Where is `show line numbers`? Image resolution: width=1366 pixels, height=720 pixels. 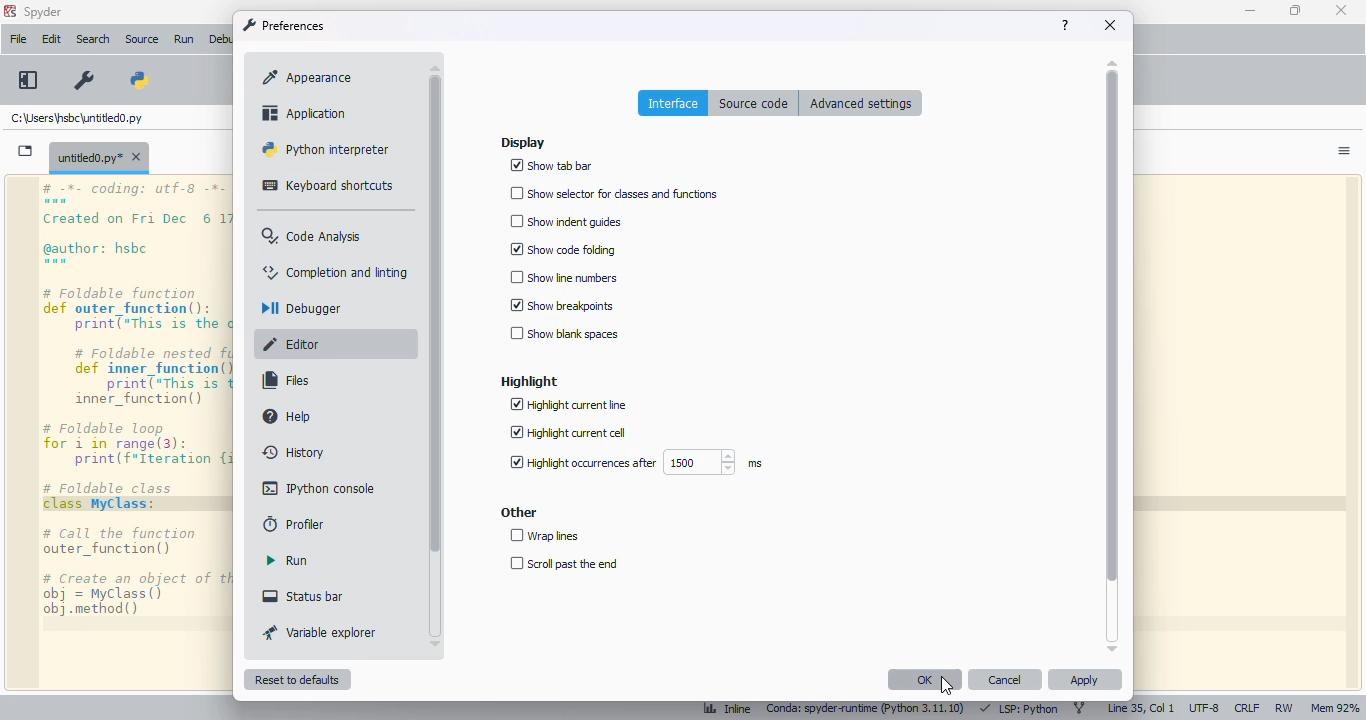 show line numbers is located at coordinates (563, 278).